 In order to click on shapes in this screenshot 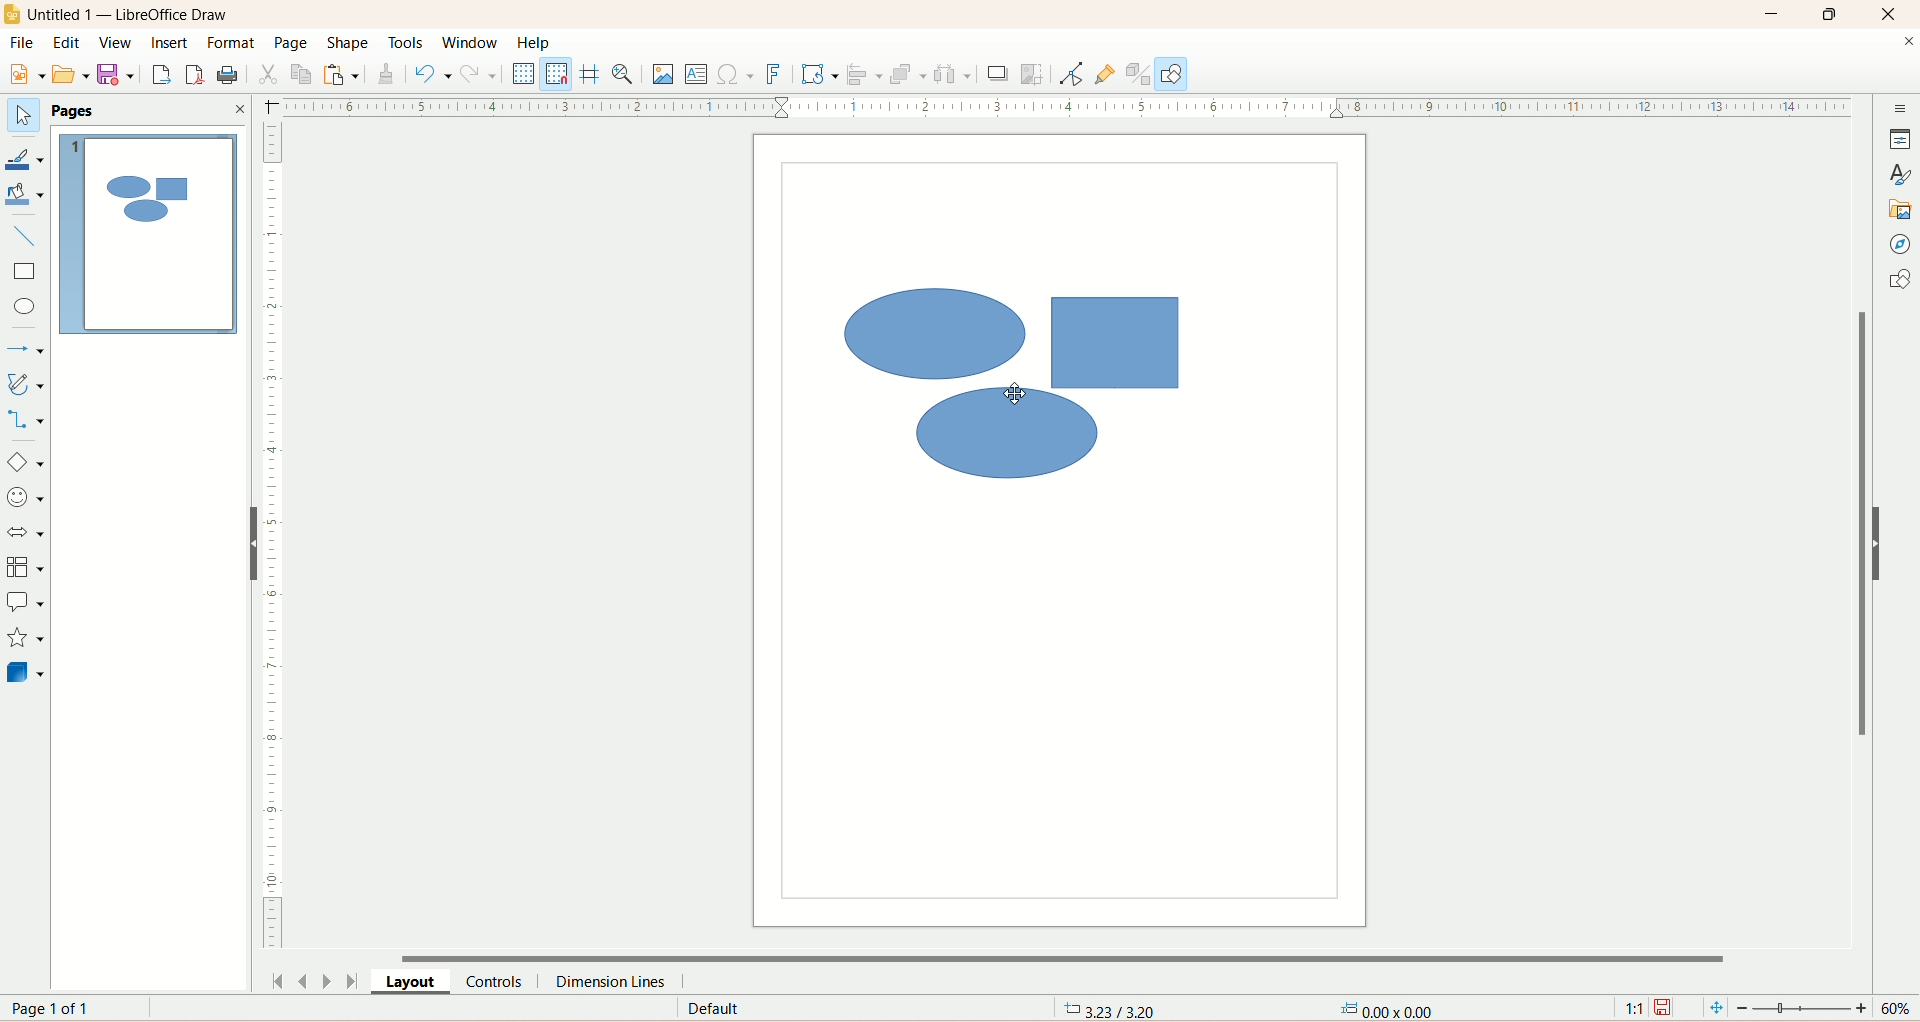, I will do `click(1899, 280)`.